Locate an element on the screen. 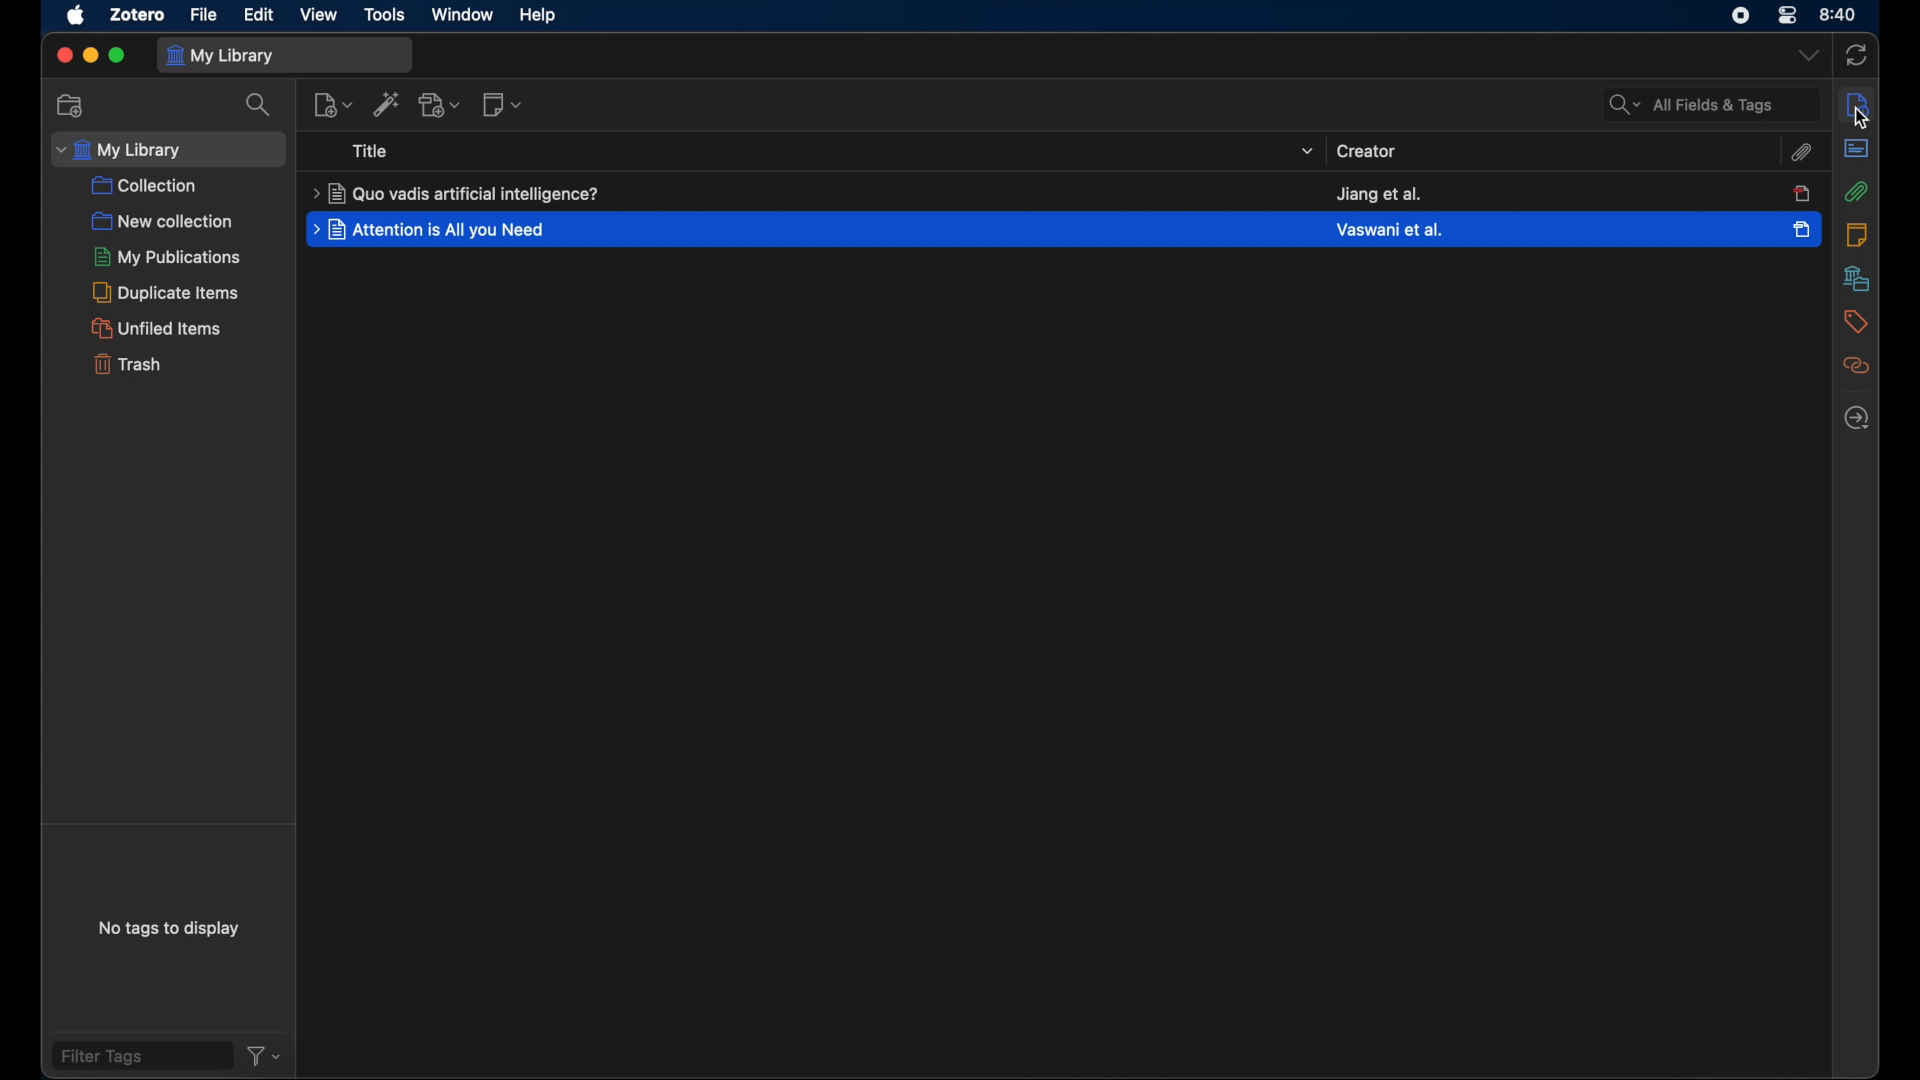  creator is located at coordinates (1370, 152).